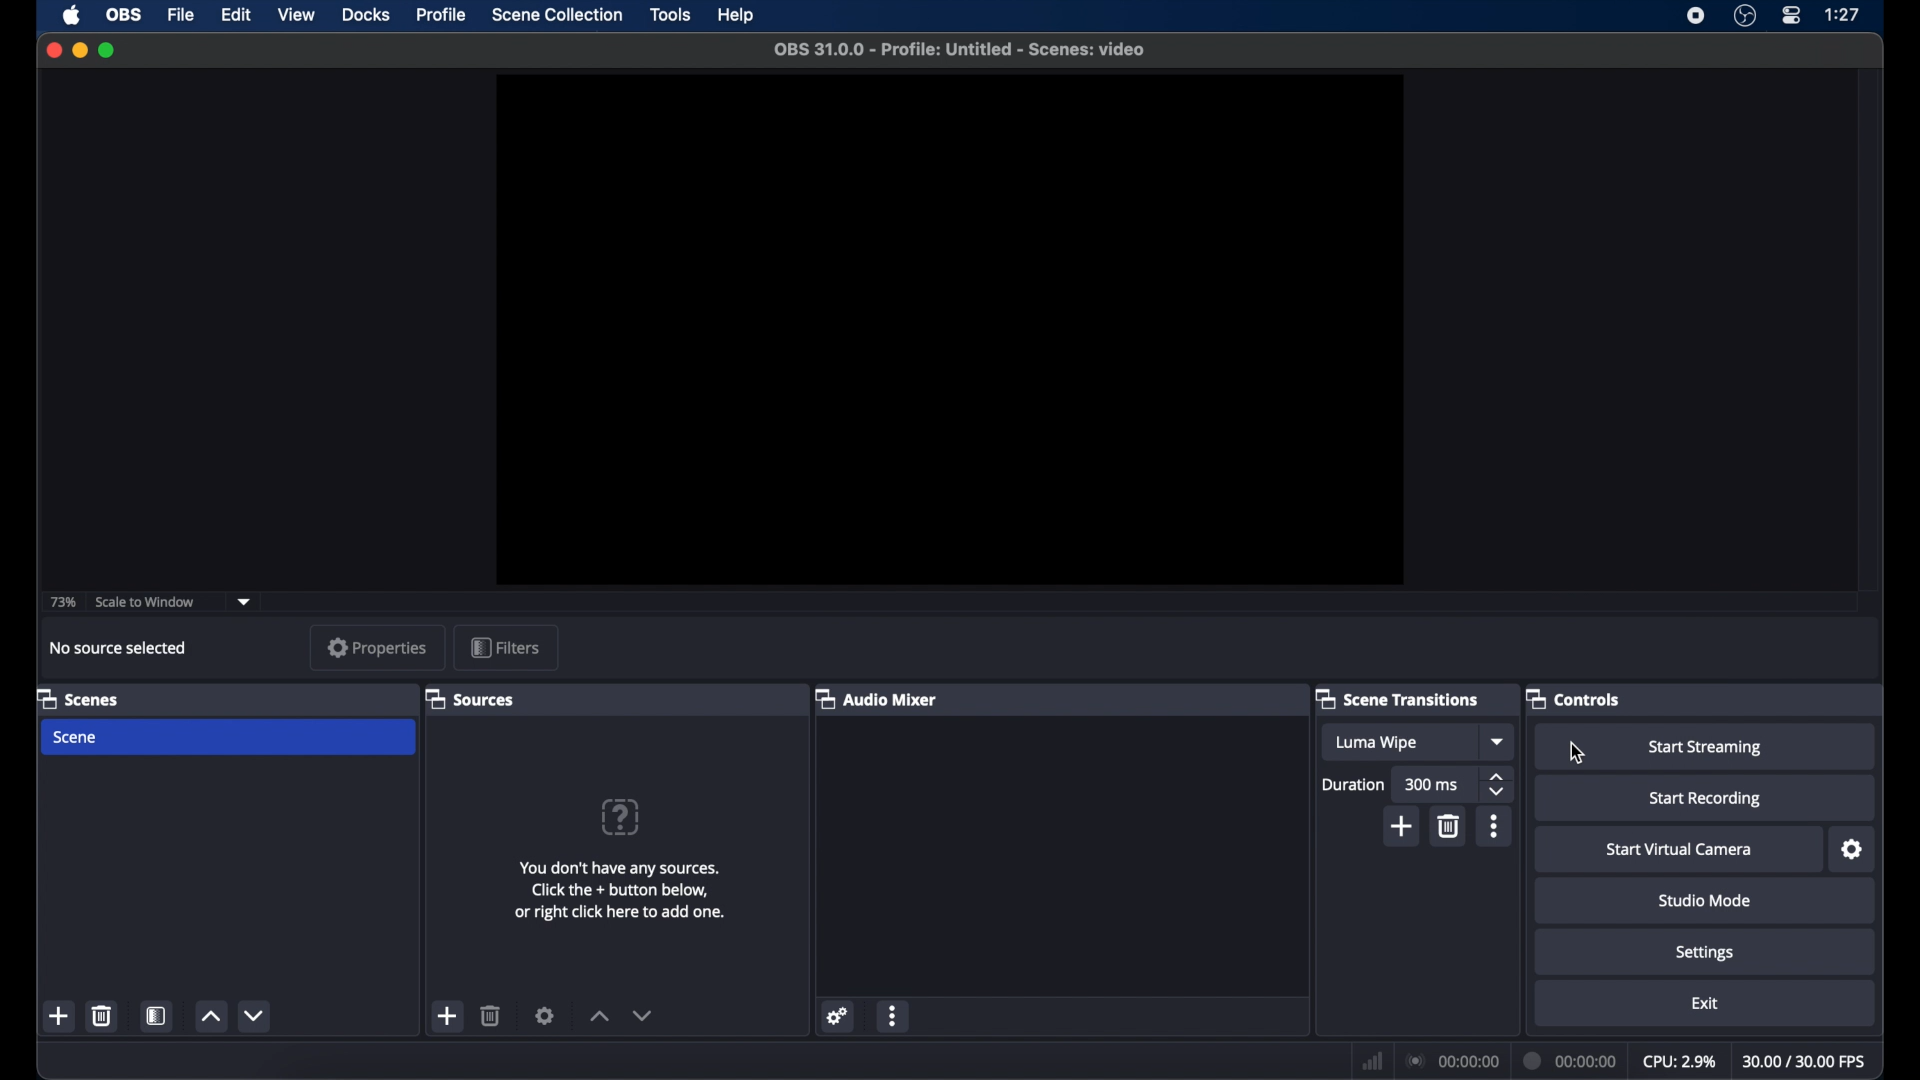  I want to click on settings, so click(546, 1016).